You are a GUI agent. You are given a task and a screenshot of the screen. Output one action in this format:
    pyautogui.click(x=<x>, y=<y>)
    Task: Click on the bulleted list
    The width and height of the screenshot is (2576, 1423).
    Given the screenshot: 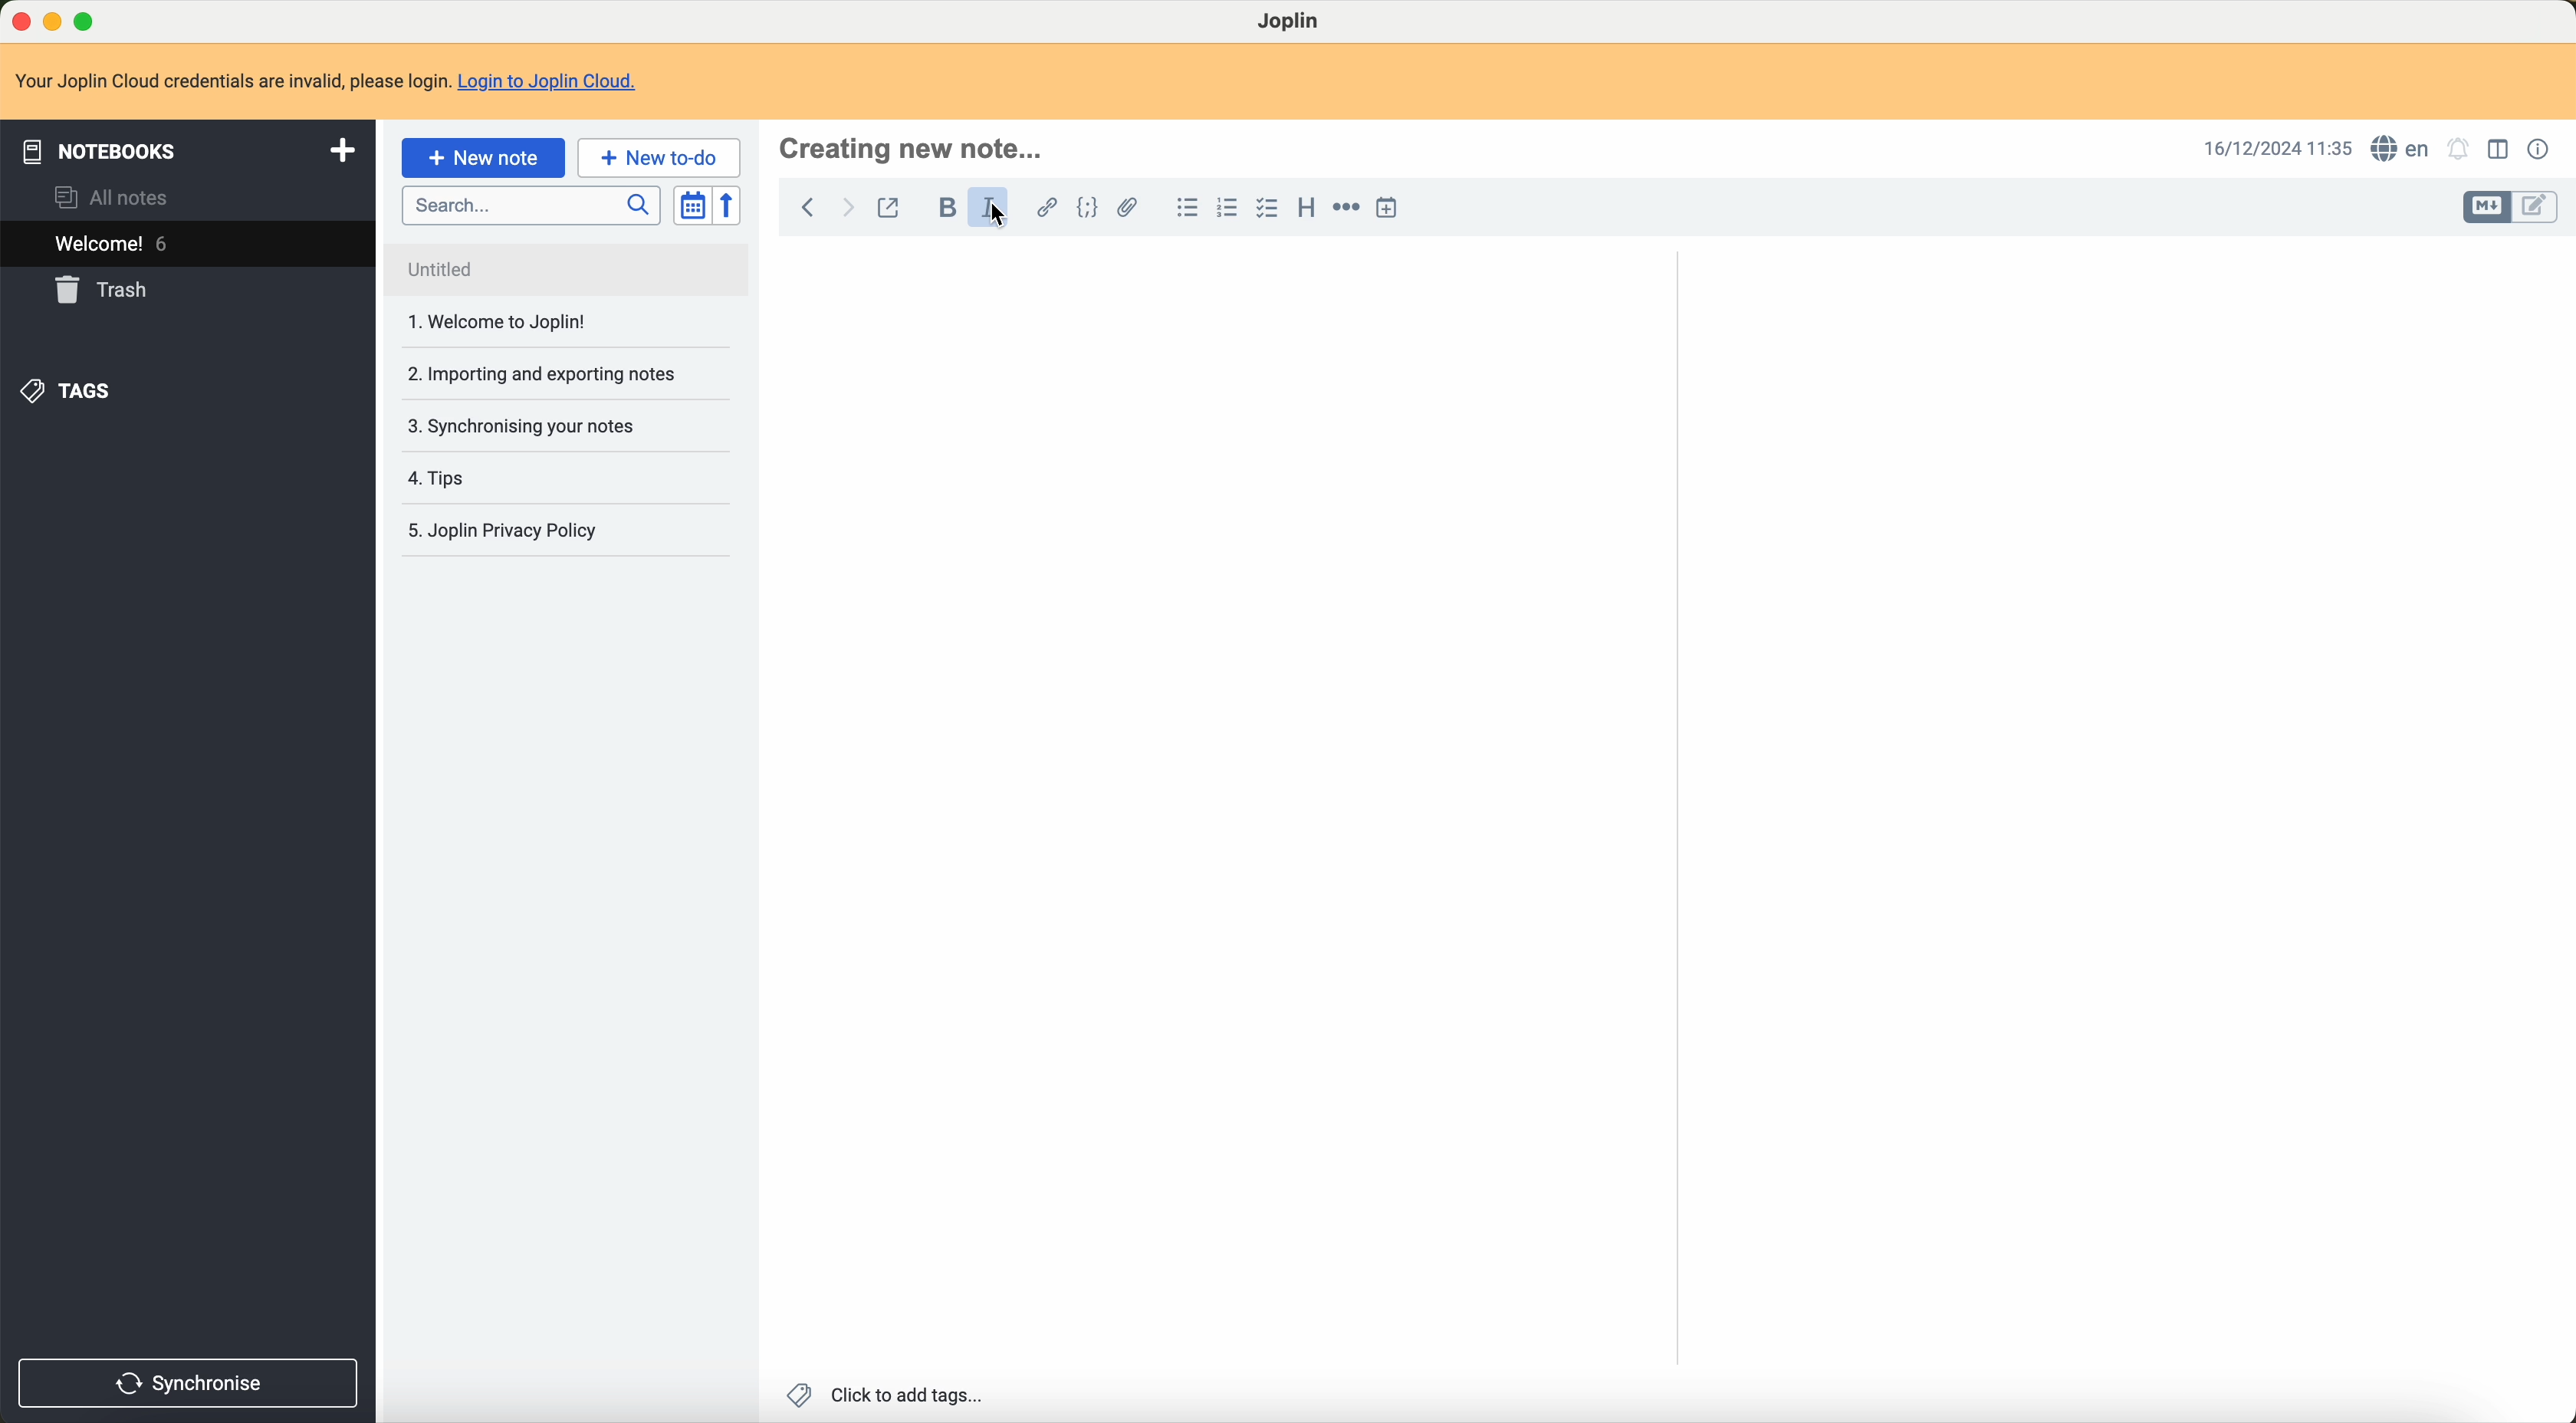 What is the action you would take?
    pyautogui.click(x=1185, y=207)
    